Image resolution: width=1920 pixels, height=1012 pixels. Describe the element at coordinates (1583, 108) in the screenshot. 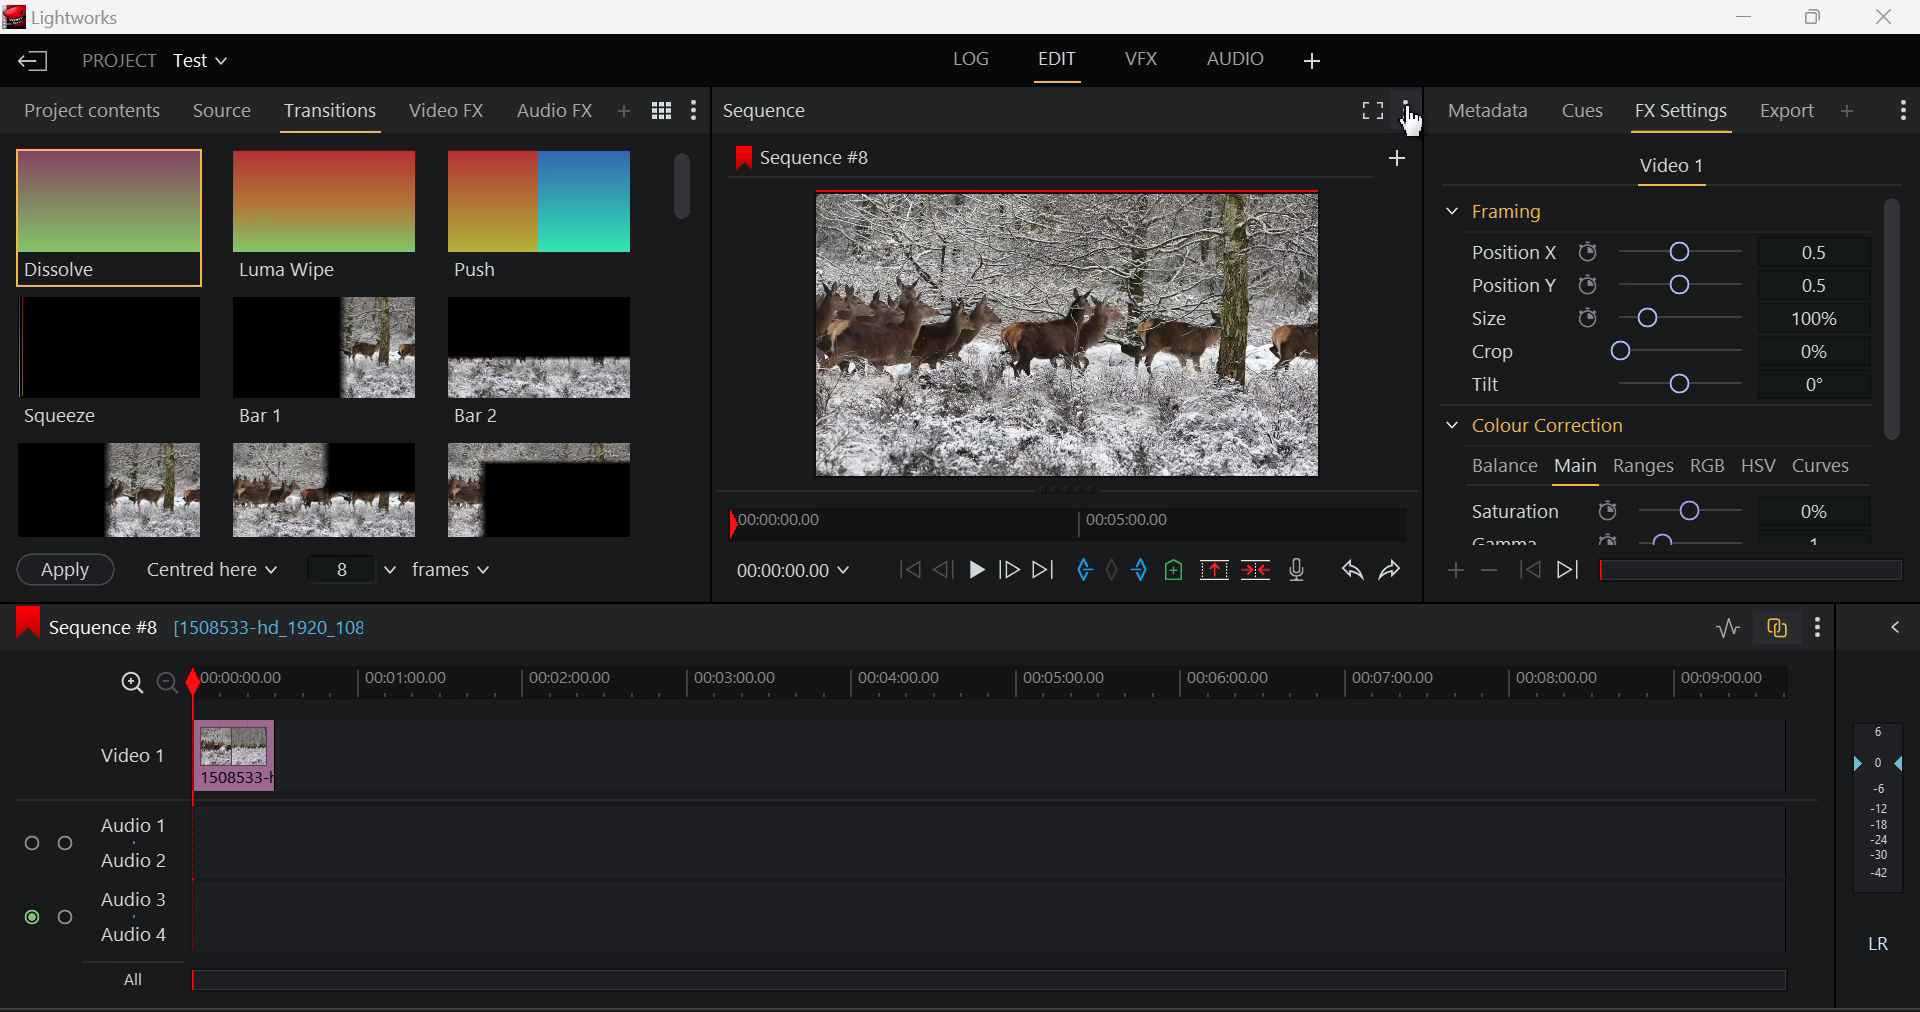

I see `Cues` at that location.